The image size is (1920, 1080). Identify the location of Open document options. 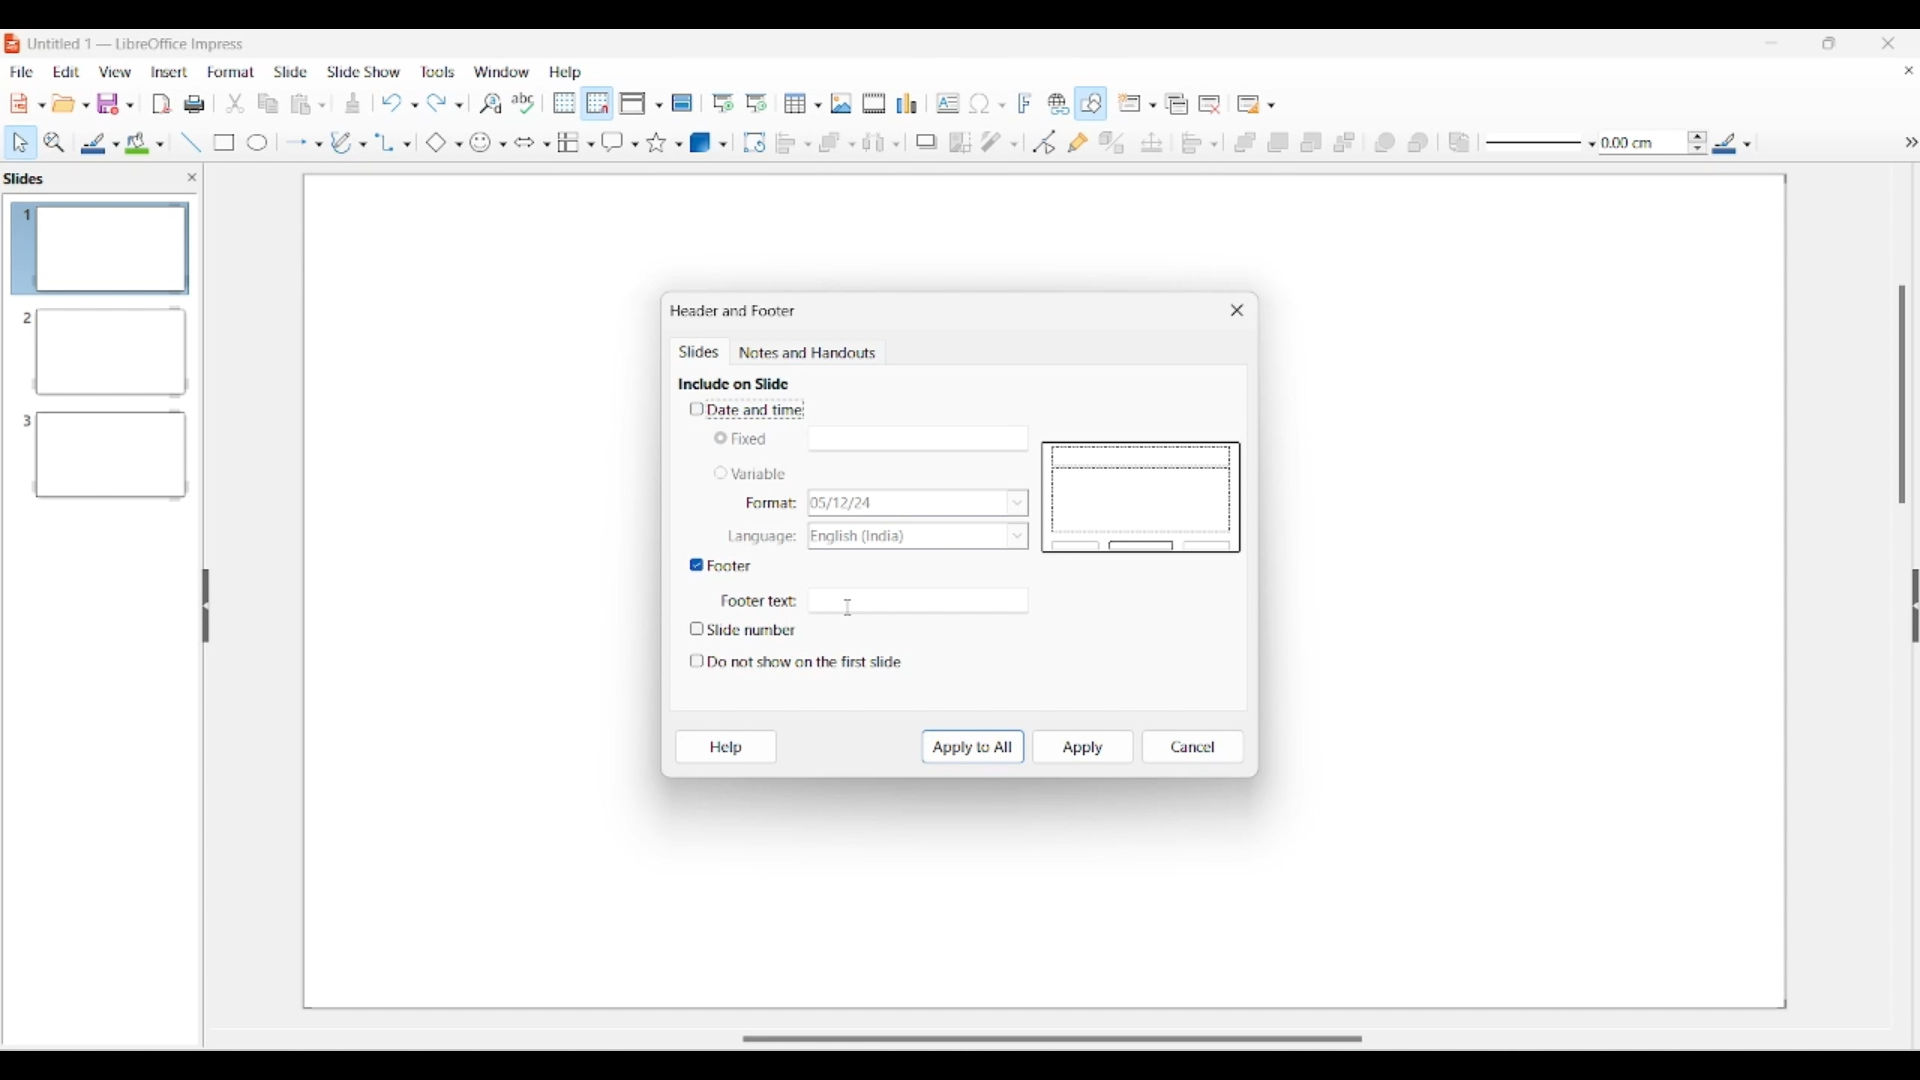
(70, 103).